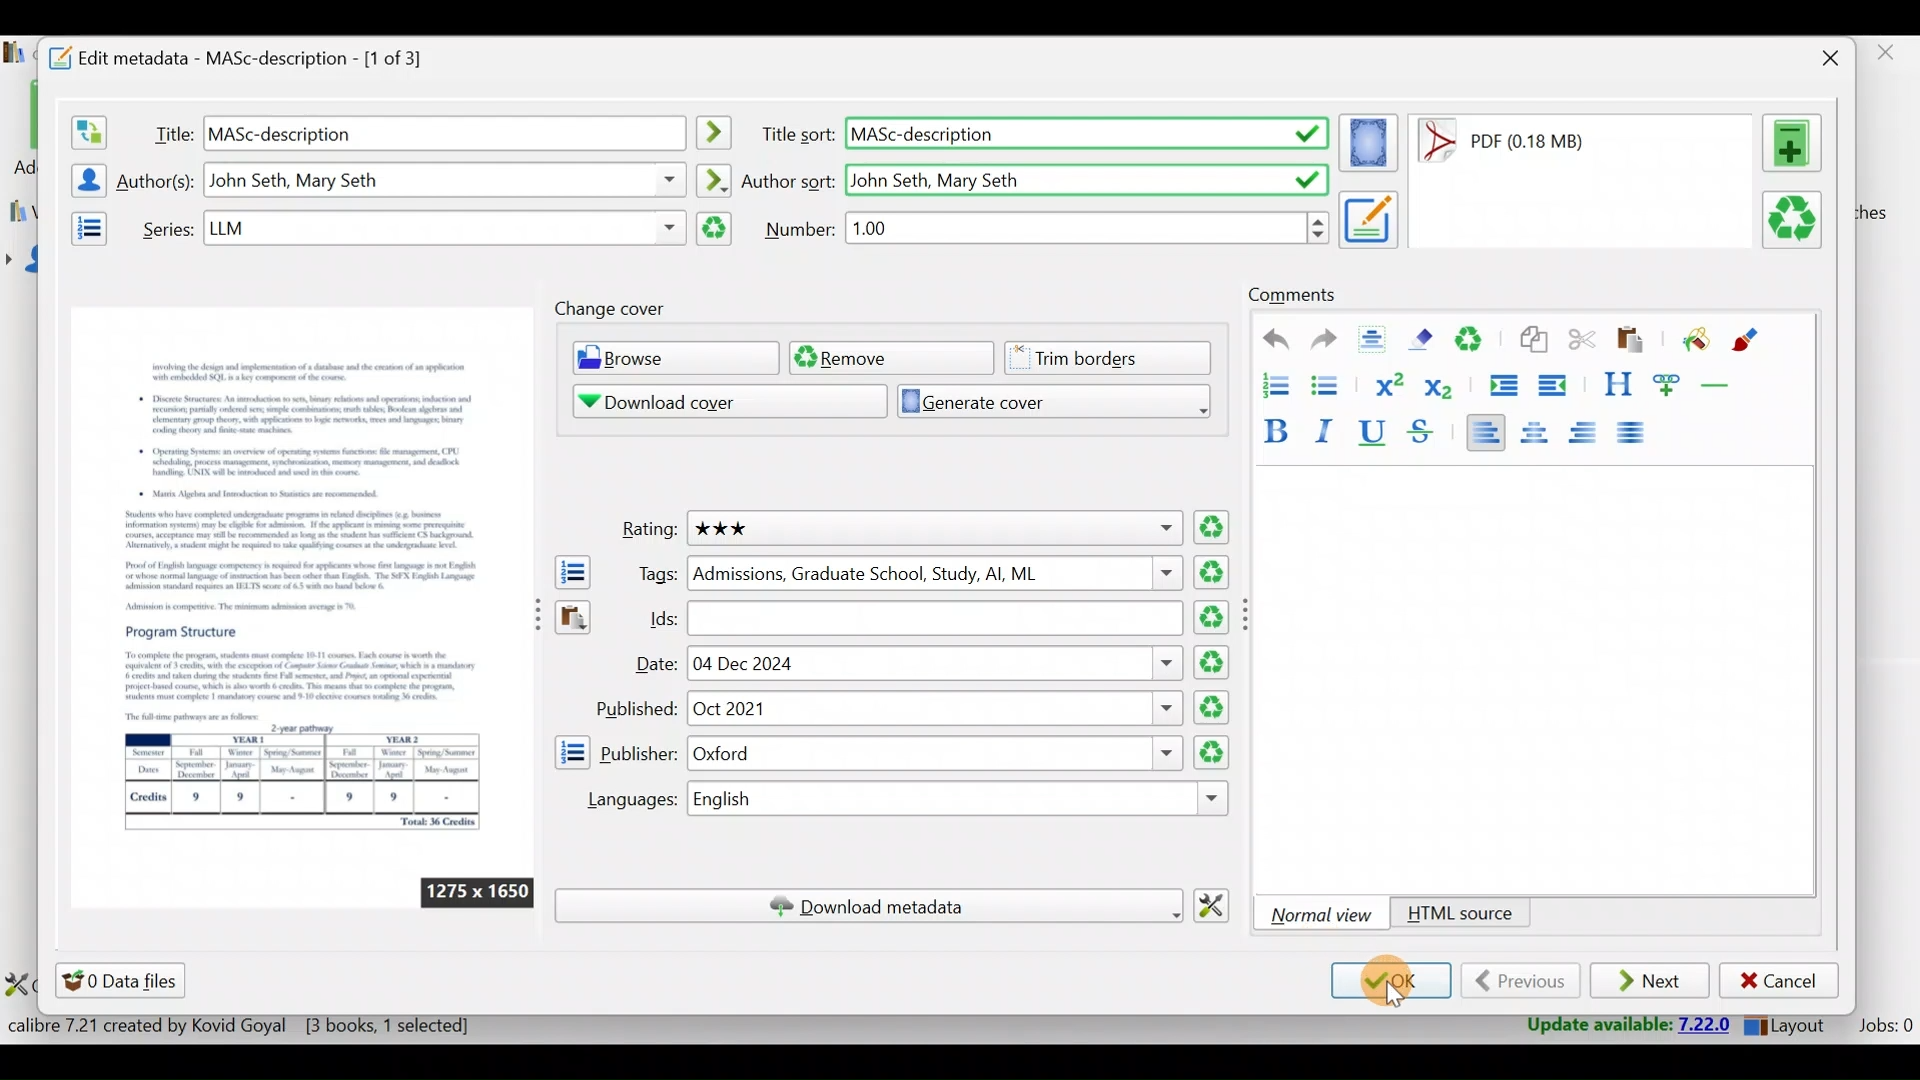 The image size is (1920, 1080). What do you see at coordinates (1388, 982) in the screenshot?
I see `OK` at bounding box center [1388, 982].